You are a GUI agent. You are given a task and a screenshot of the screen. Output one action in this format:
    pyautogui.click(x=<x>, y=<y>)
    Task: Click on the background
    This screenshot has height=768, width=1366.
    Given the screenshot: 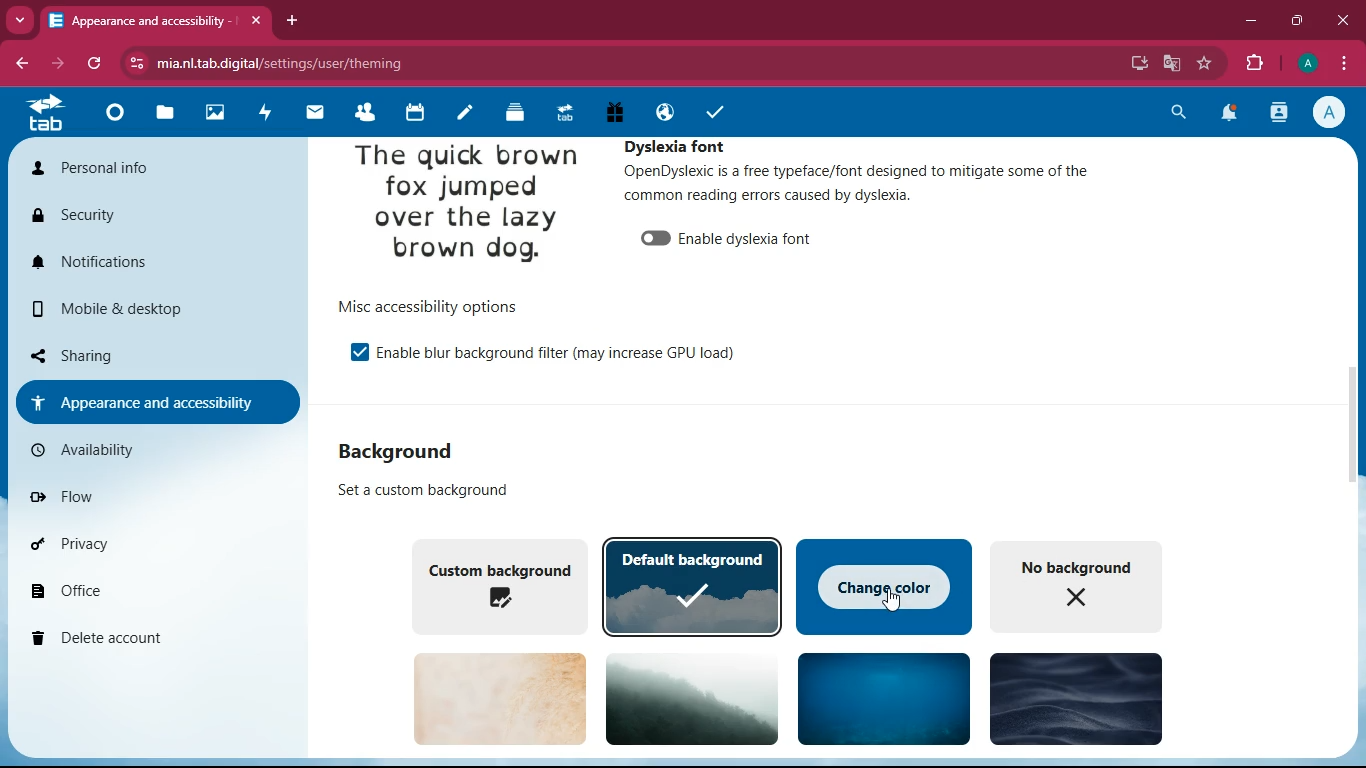 What is the action you would take?
    pyautogui.click(x=695, y=698)
    